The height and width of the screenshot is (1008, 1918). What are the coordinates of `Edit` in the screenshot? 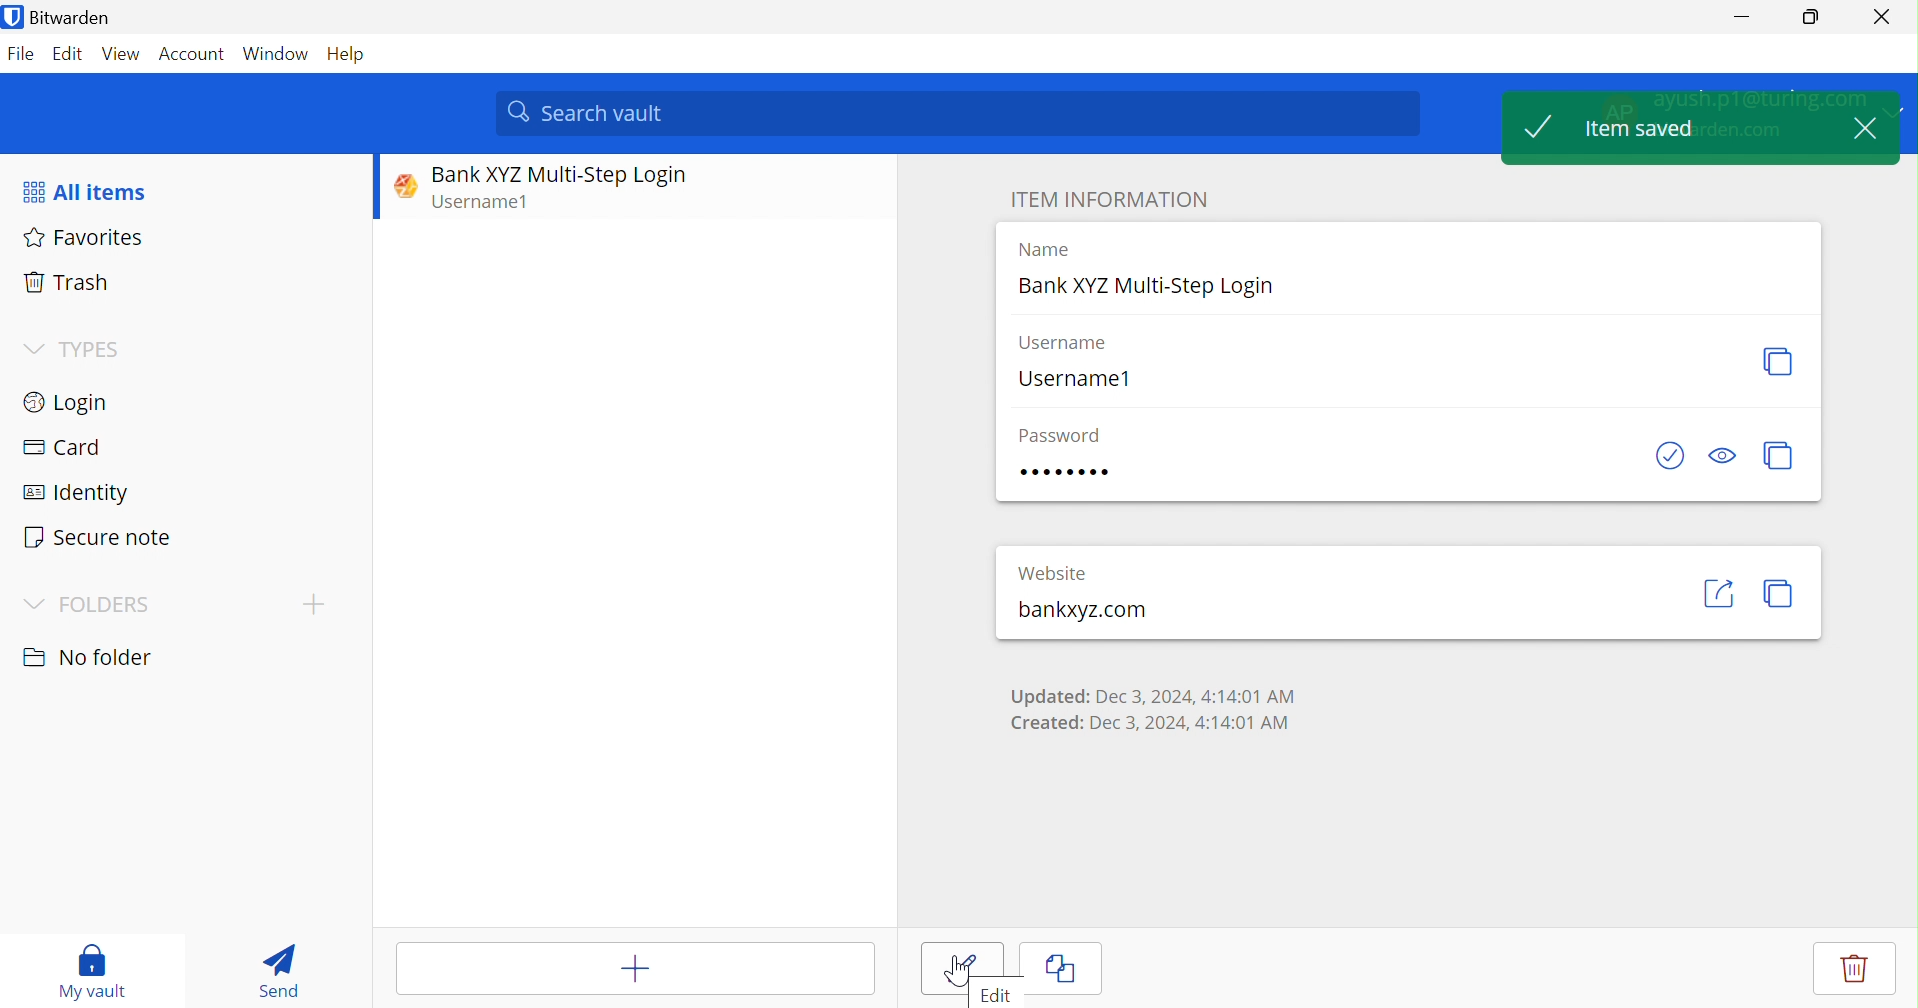 It's located at (1011, 994).